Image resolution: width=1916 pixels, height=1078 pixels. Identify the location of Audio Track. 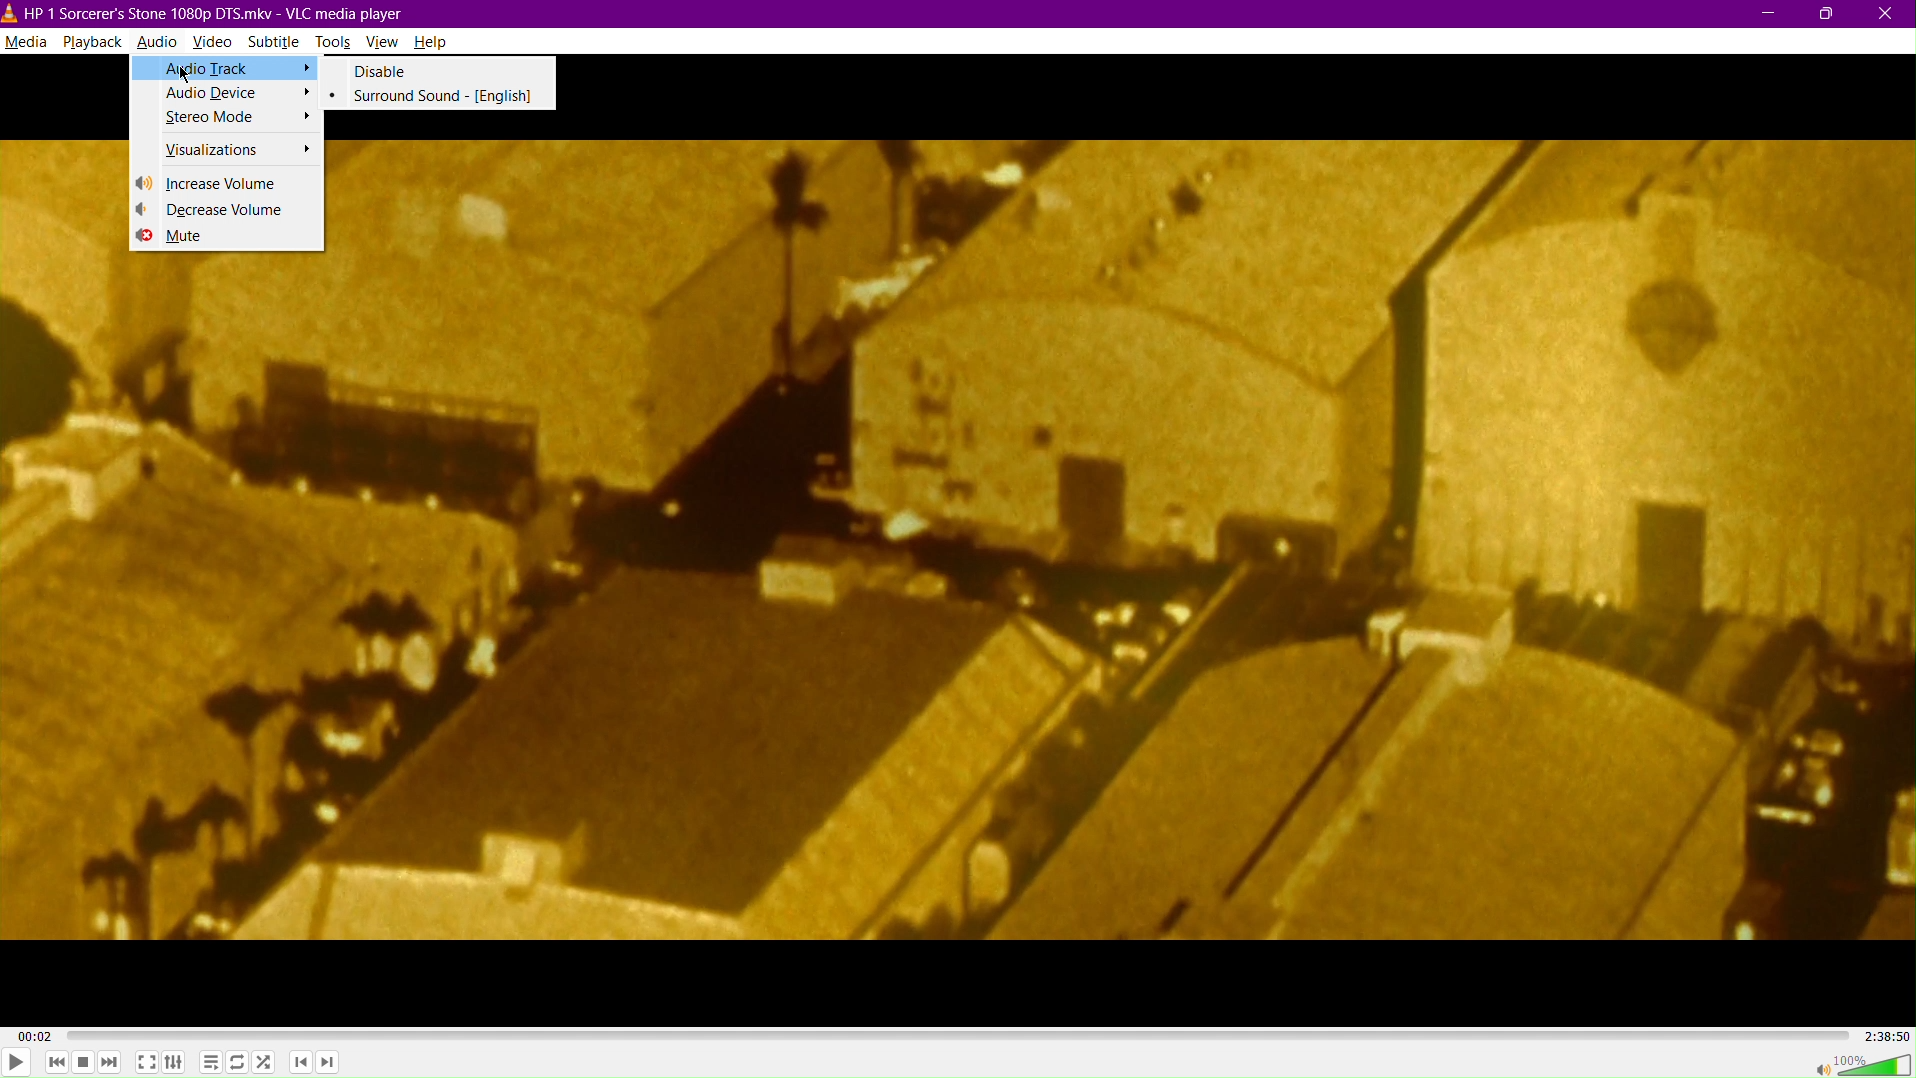
(226, 69).